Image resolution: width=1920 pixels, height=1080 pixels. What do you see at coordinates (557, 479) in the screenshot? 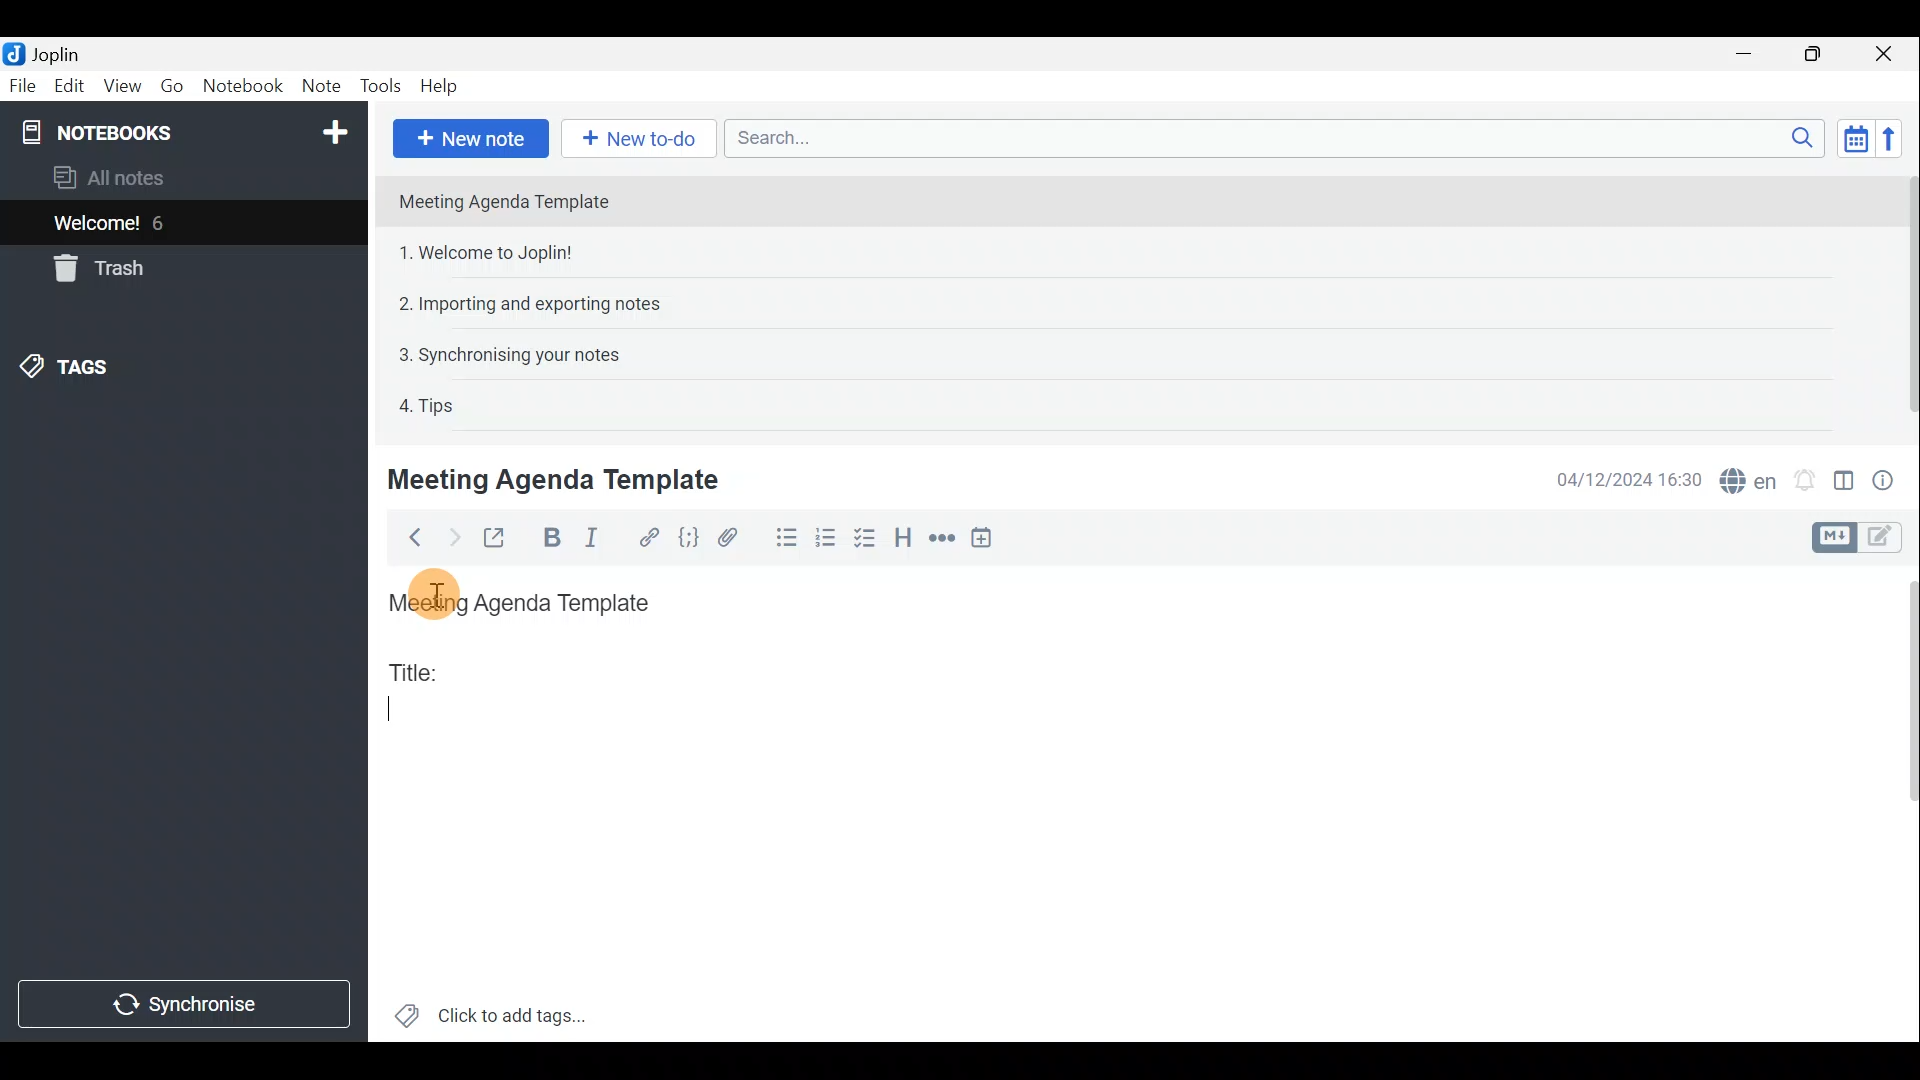
I see `Meeting Agenda Template` at bounding box center [557, 479].